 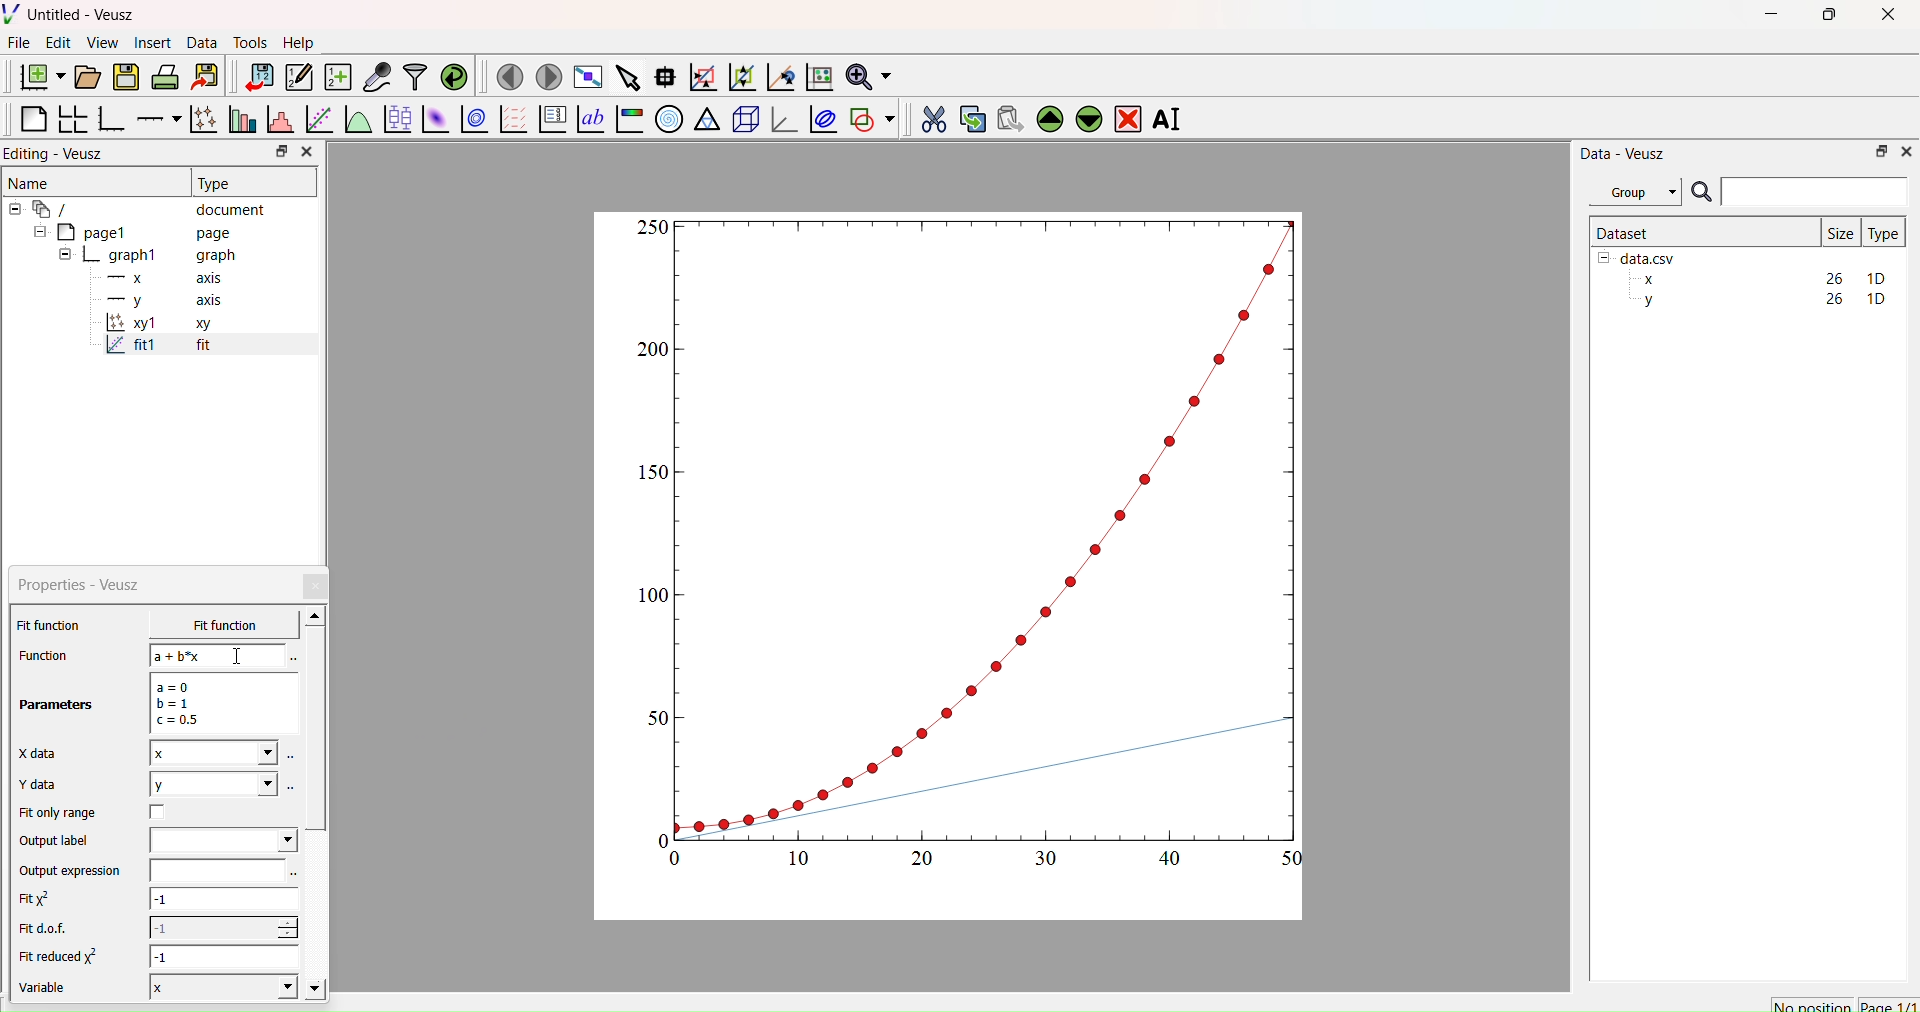 I want to click on Type, so click(x=217, y=183).